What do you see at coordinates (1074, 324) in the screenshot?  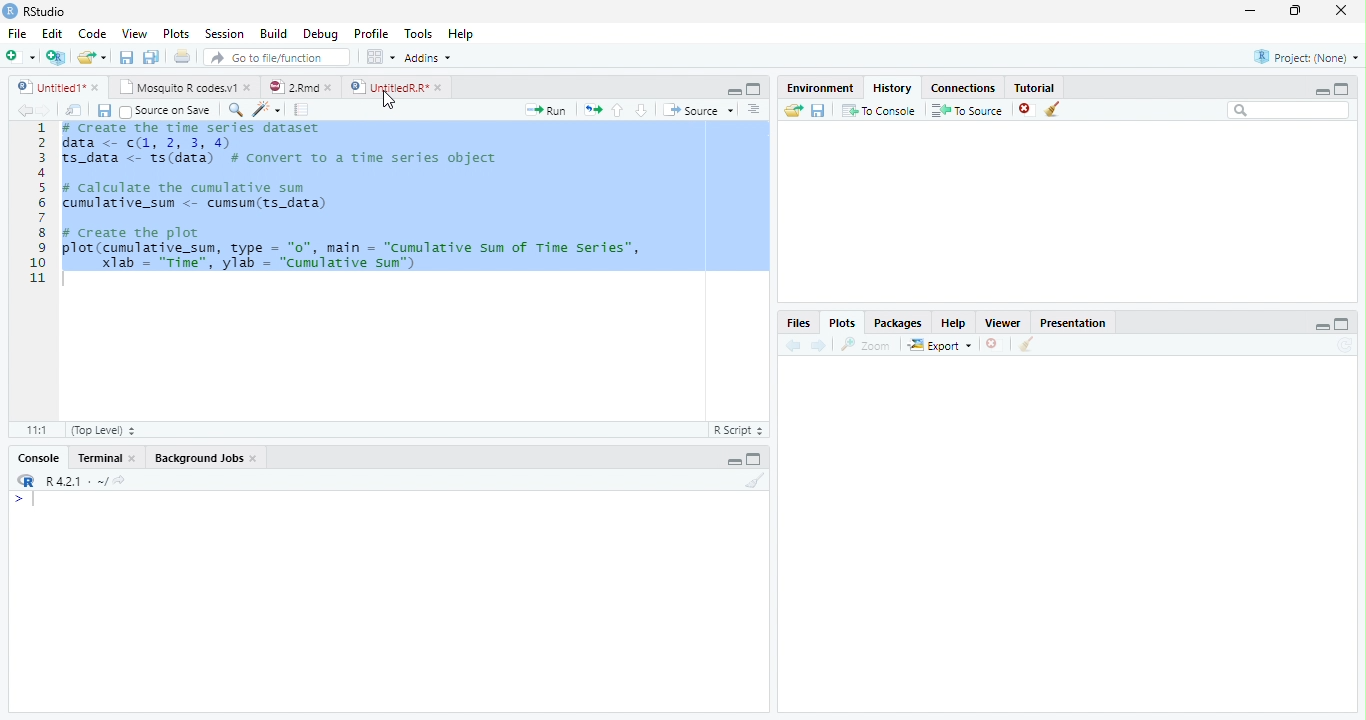 I see `Presentation` at bounding box center [1074, 324].